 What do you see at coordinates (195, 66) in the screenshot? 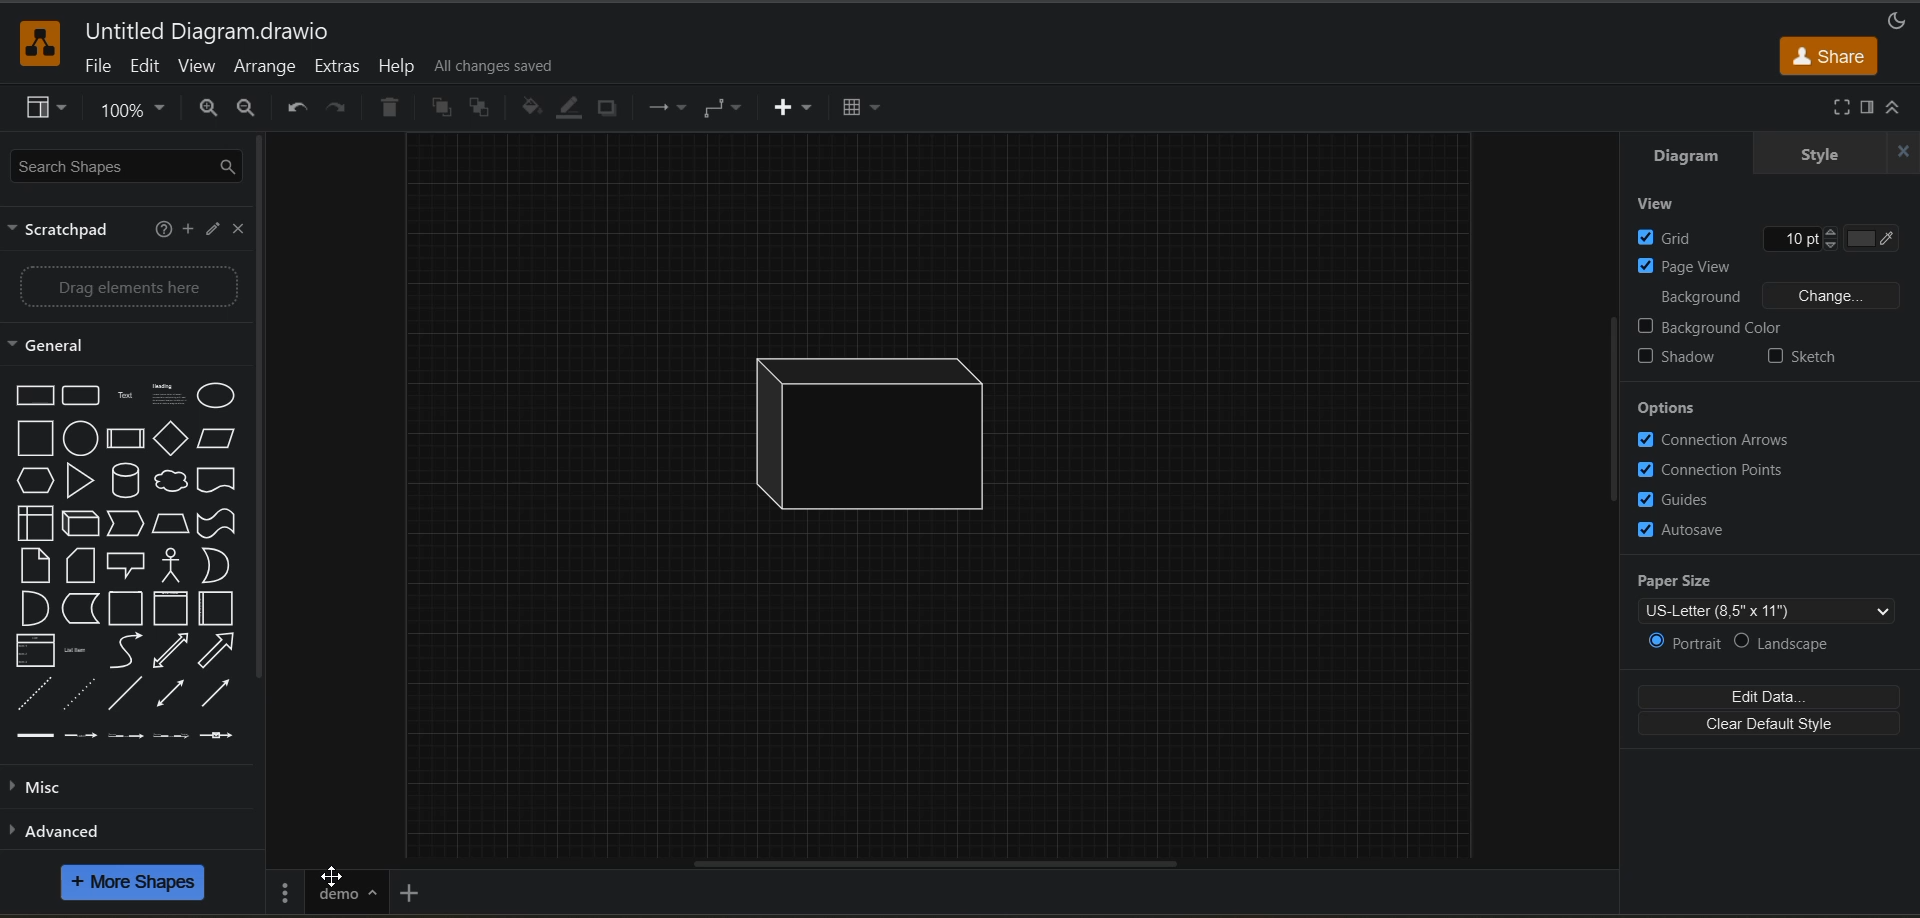
I see `view` at bounding box center [195, 66].